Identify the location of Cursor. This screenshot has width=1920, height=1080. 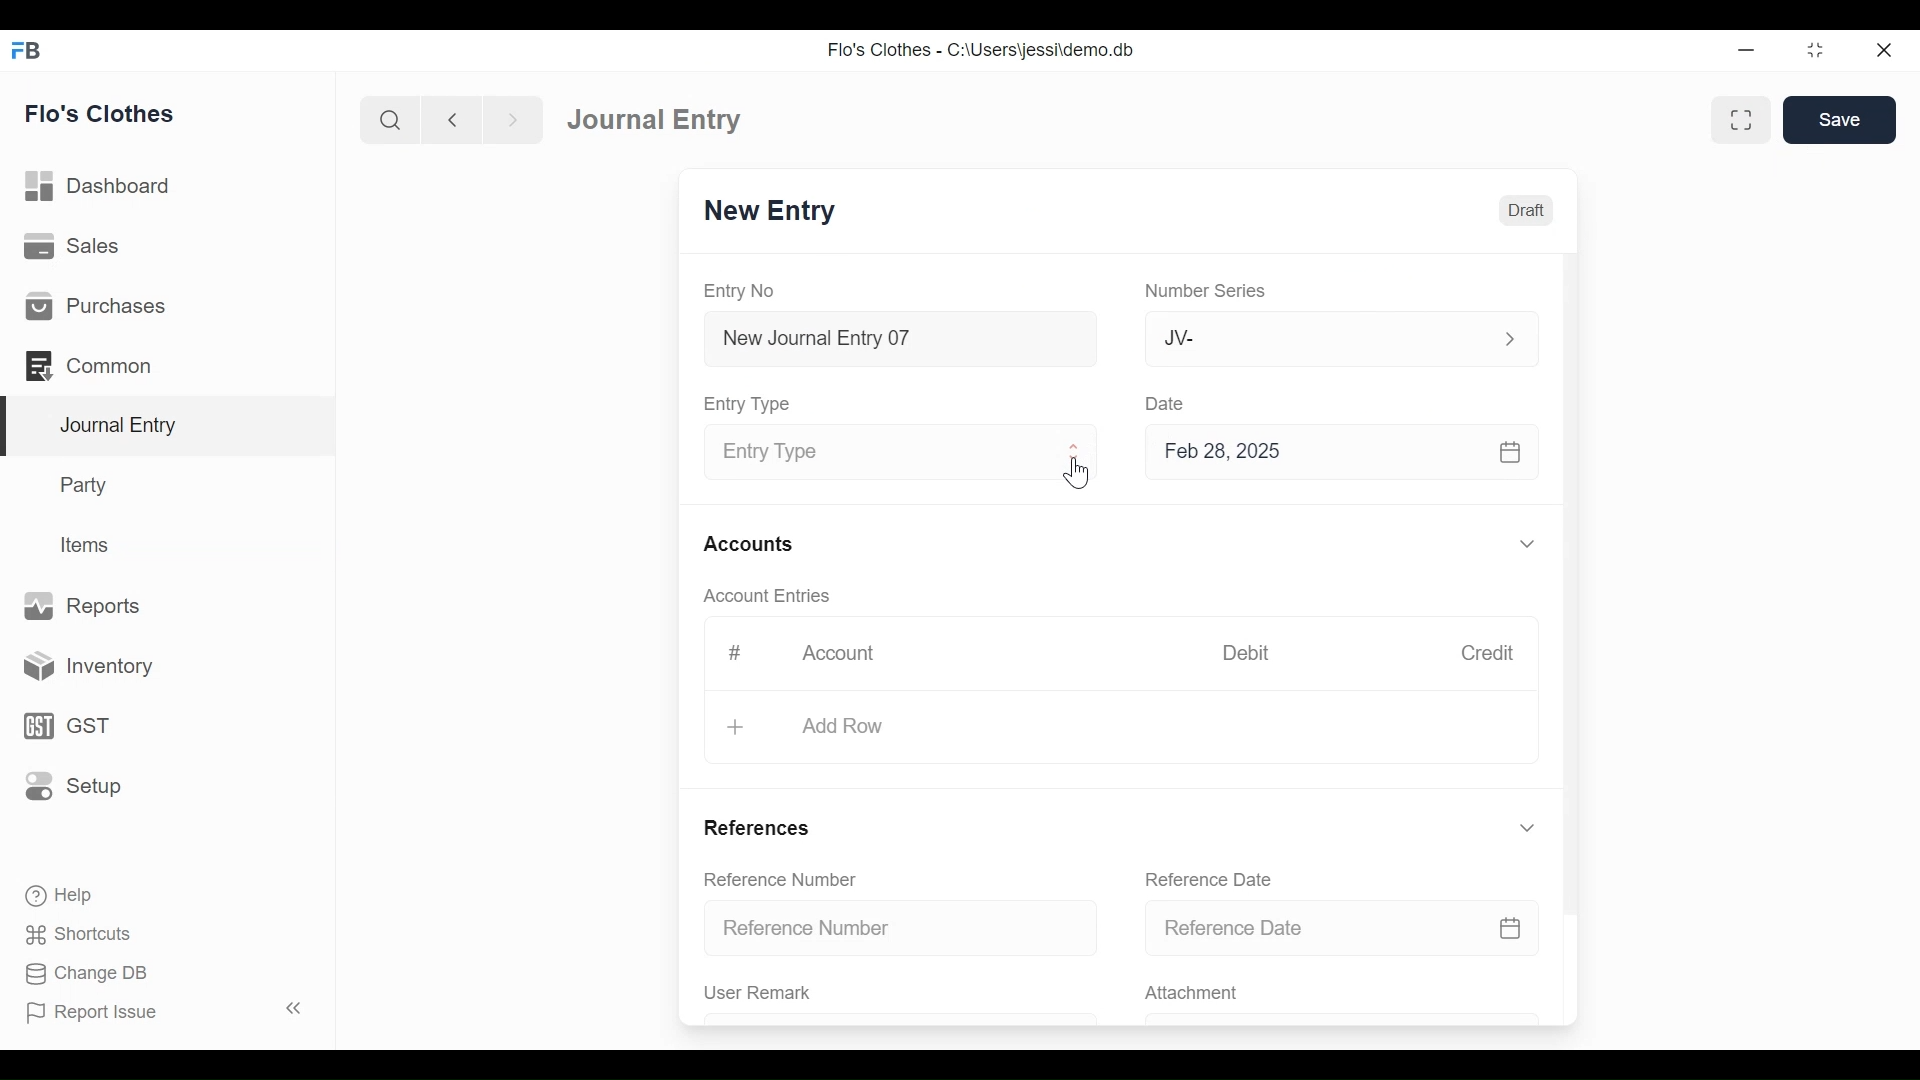
(1081, 475).